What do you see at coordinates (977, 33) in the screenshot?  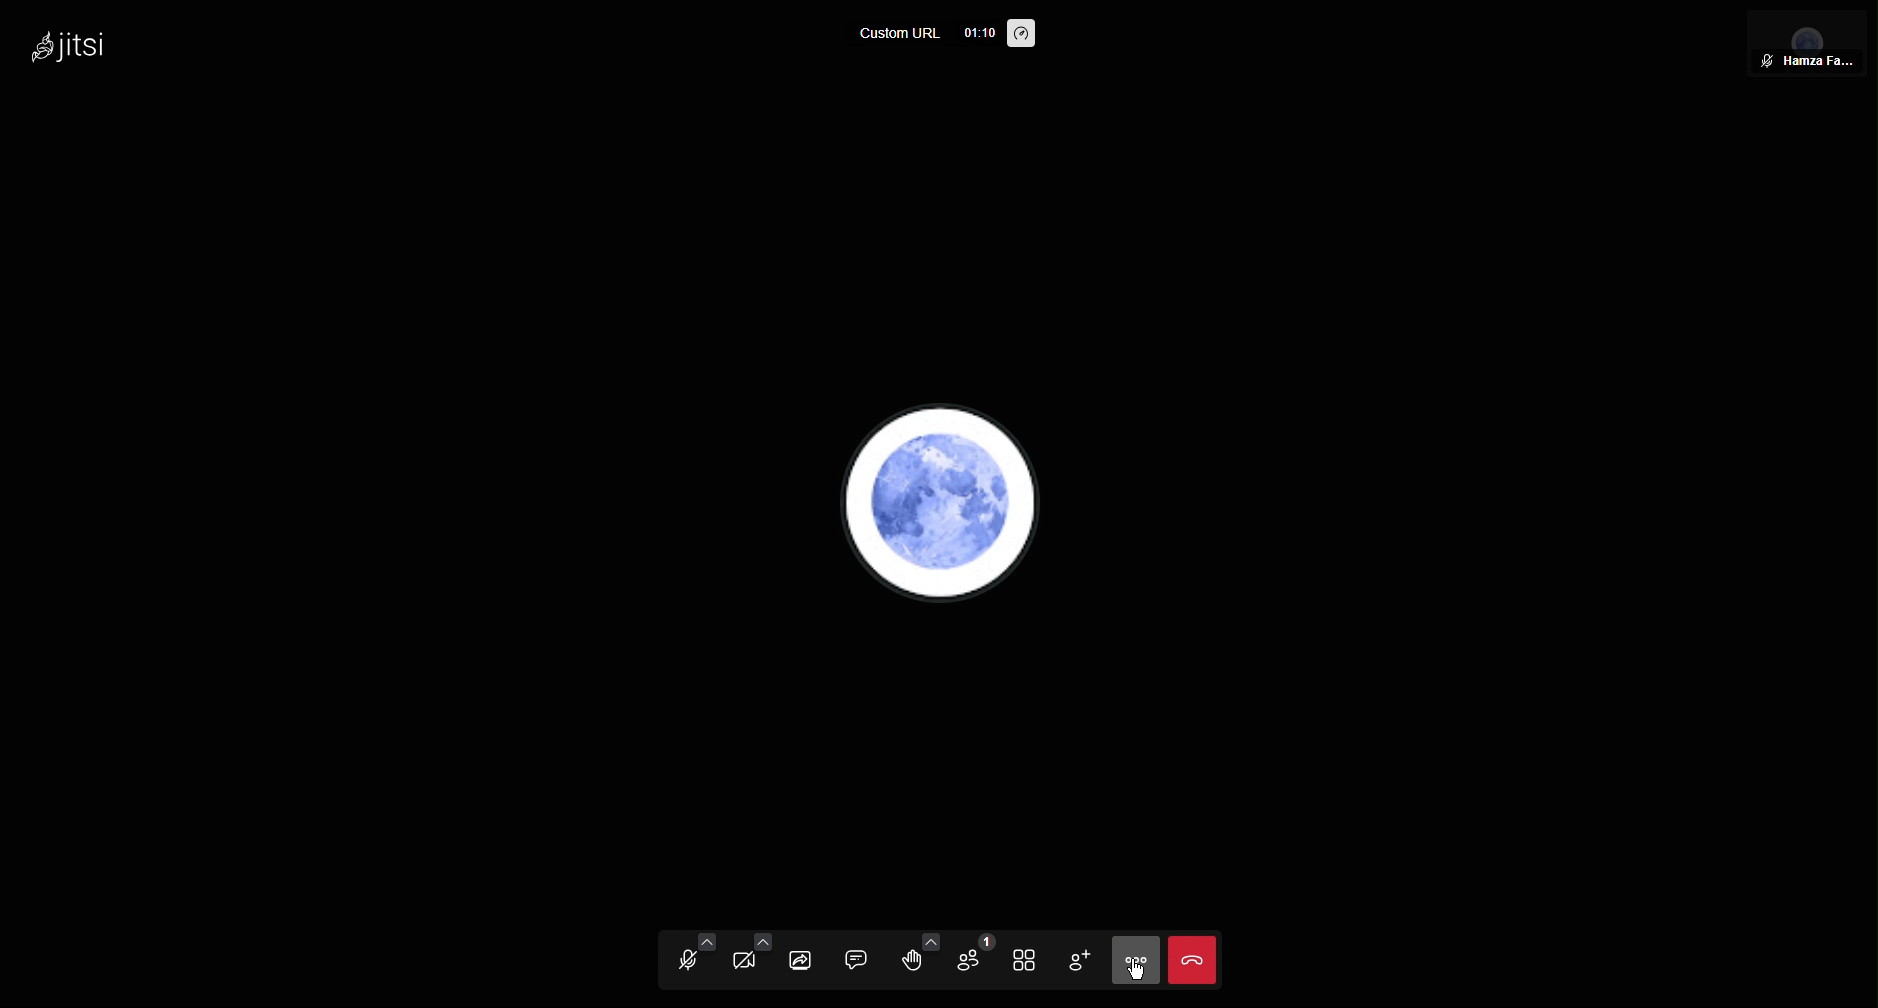 I see `Timer` at bounding box center [977, 33].